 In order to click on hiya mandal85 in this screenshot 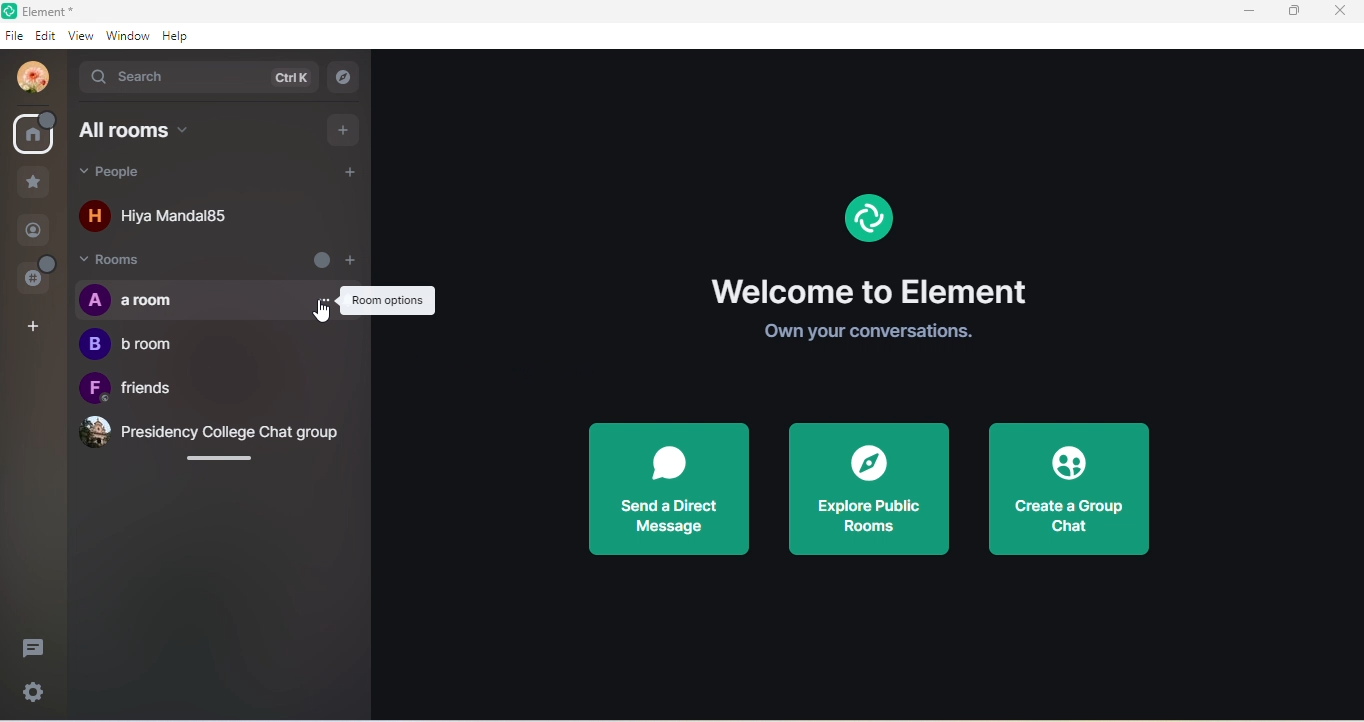, I will do `click(161, 217)`.